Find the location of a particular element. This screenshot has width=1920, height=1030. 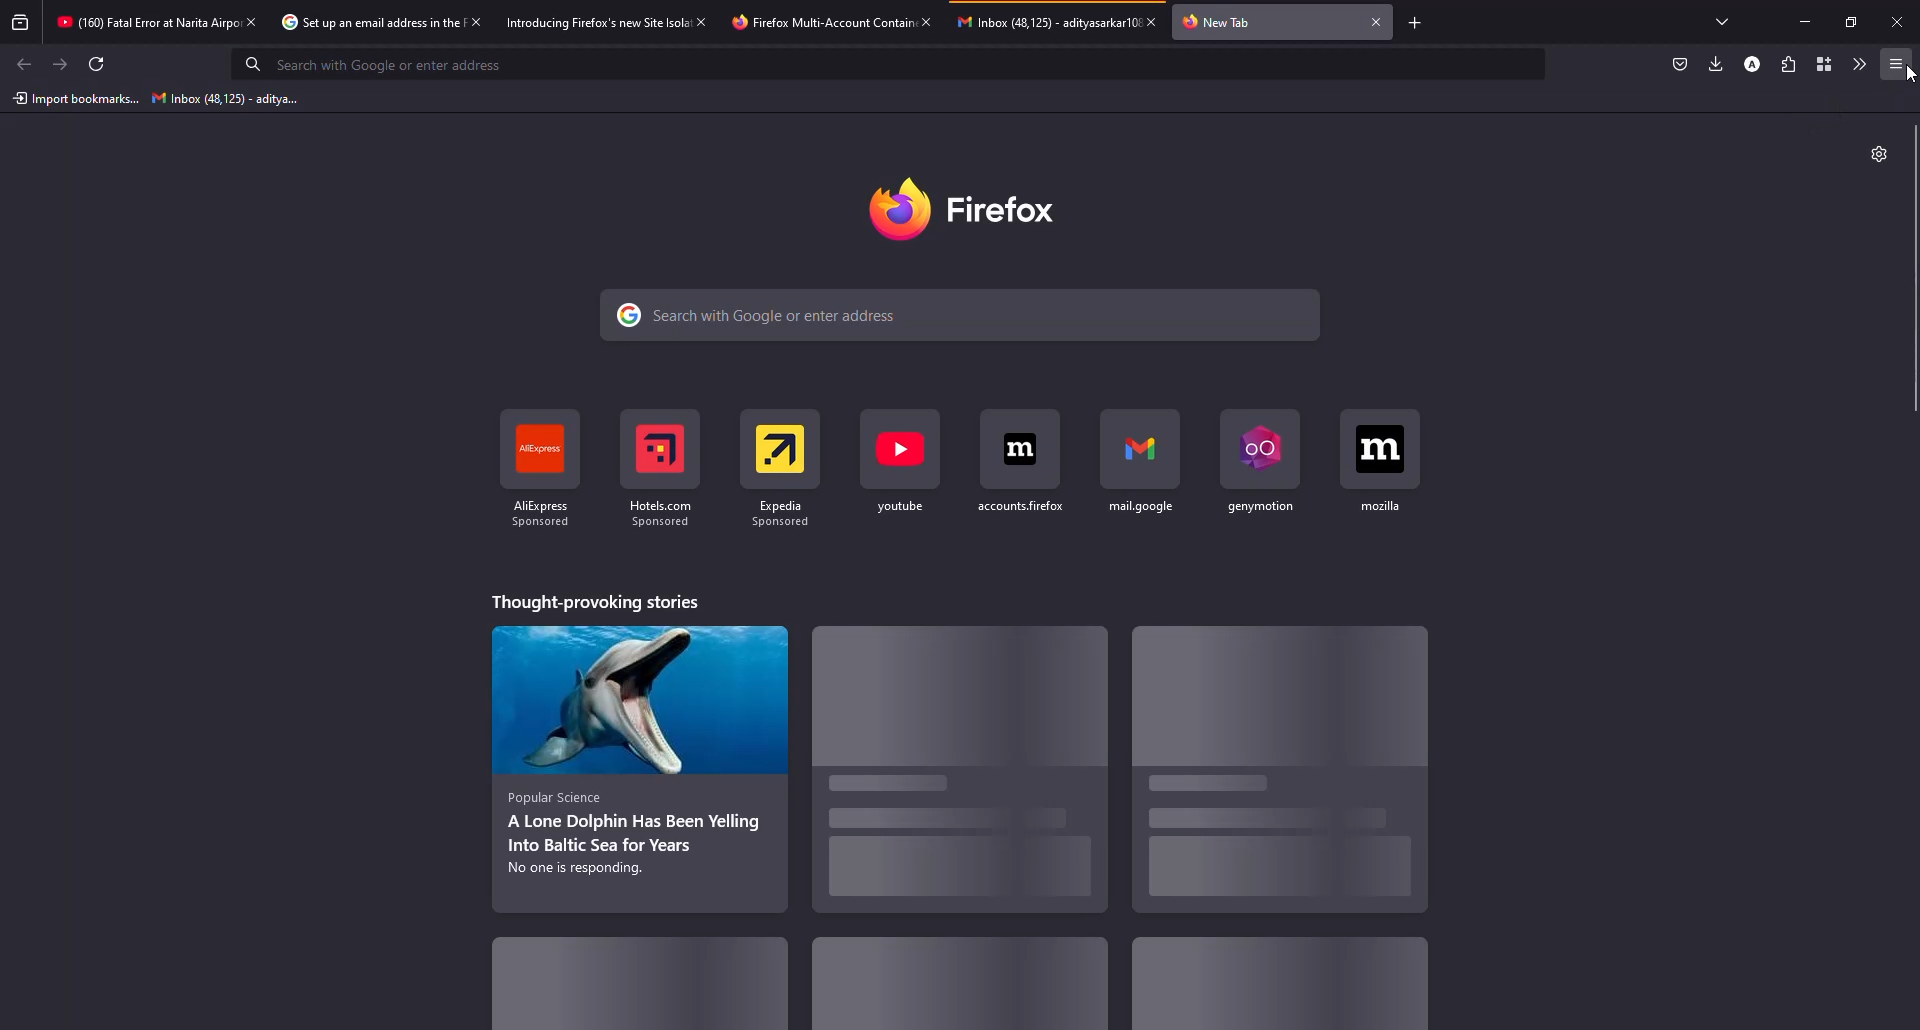

inbox is located at coordinates (219, 99).